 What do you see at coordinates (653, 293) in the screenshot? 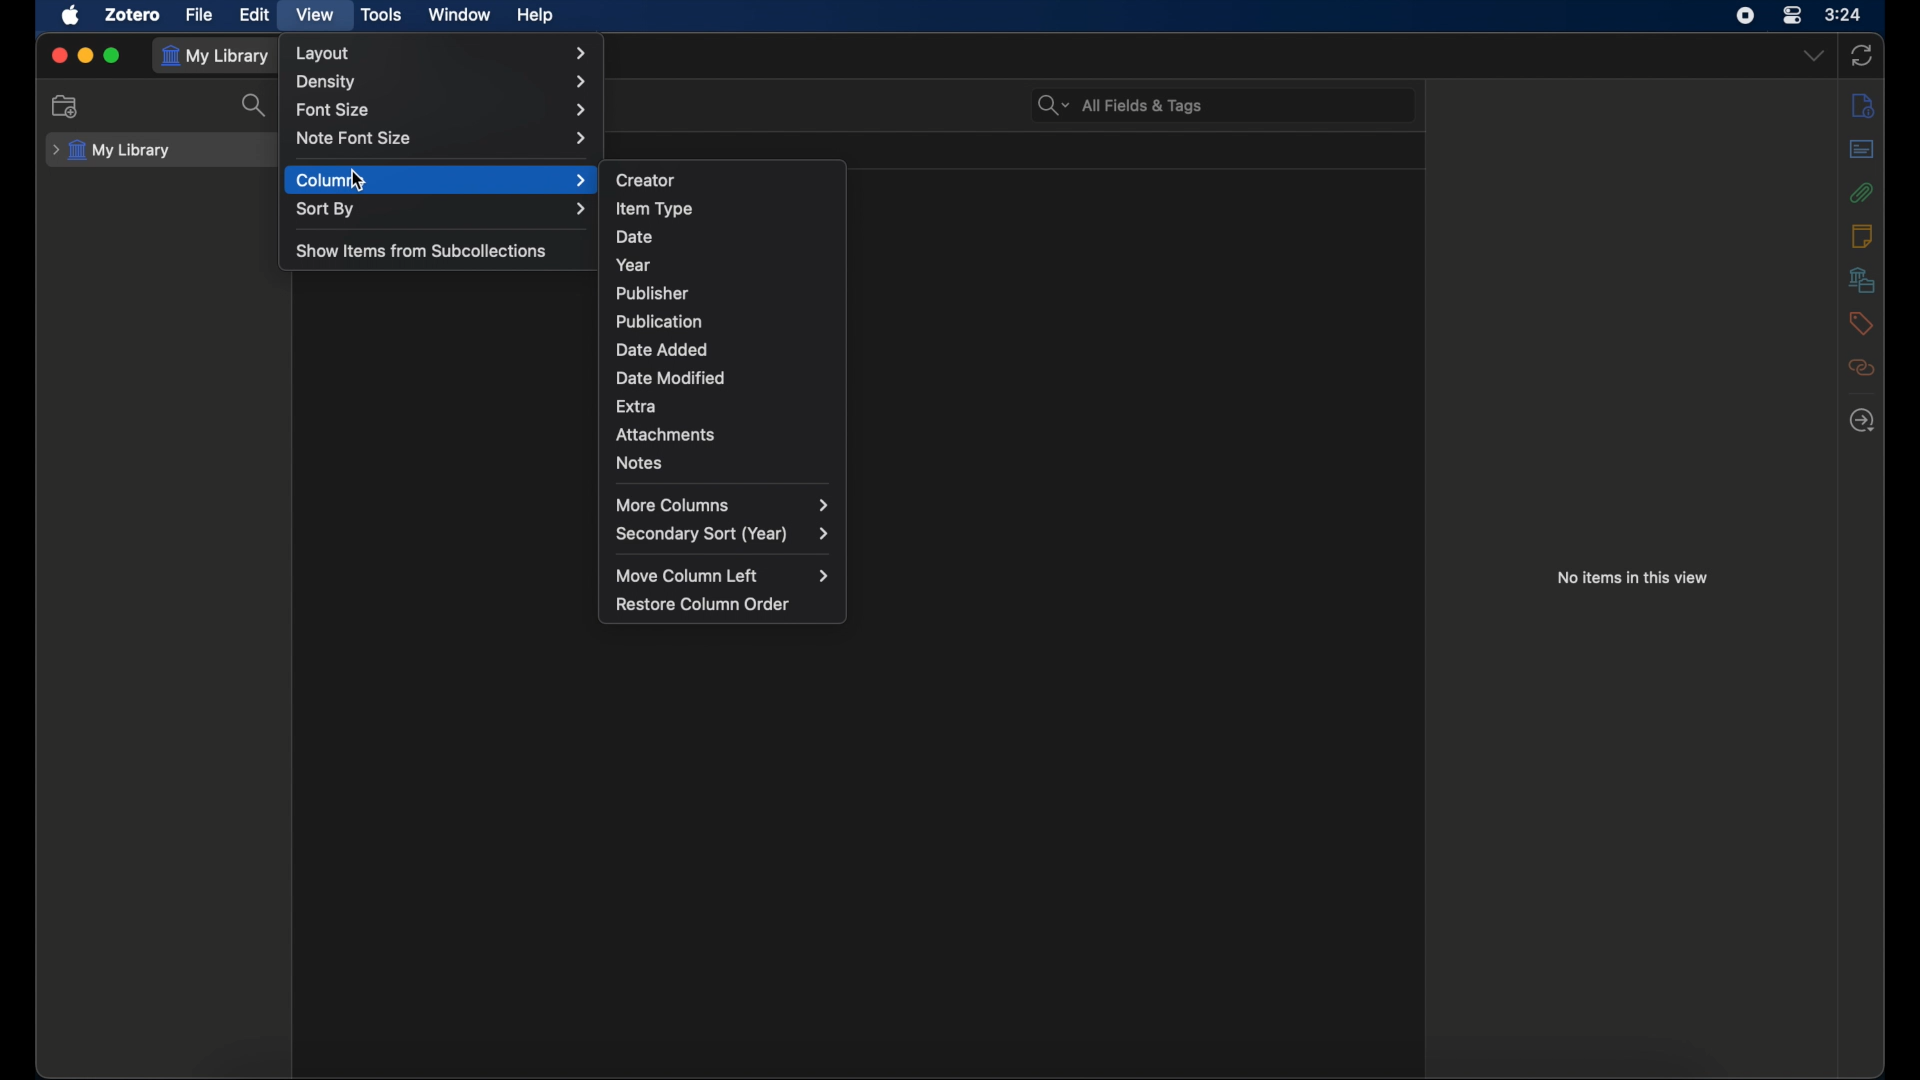
I see `publisher` at bounding box center [653, 293].